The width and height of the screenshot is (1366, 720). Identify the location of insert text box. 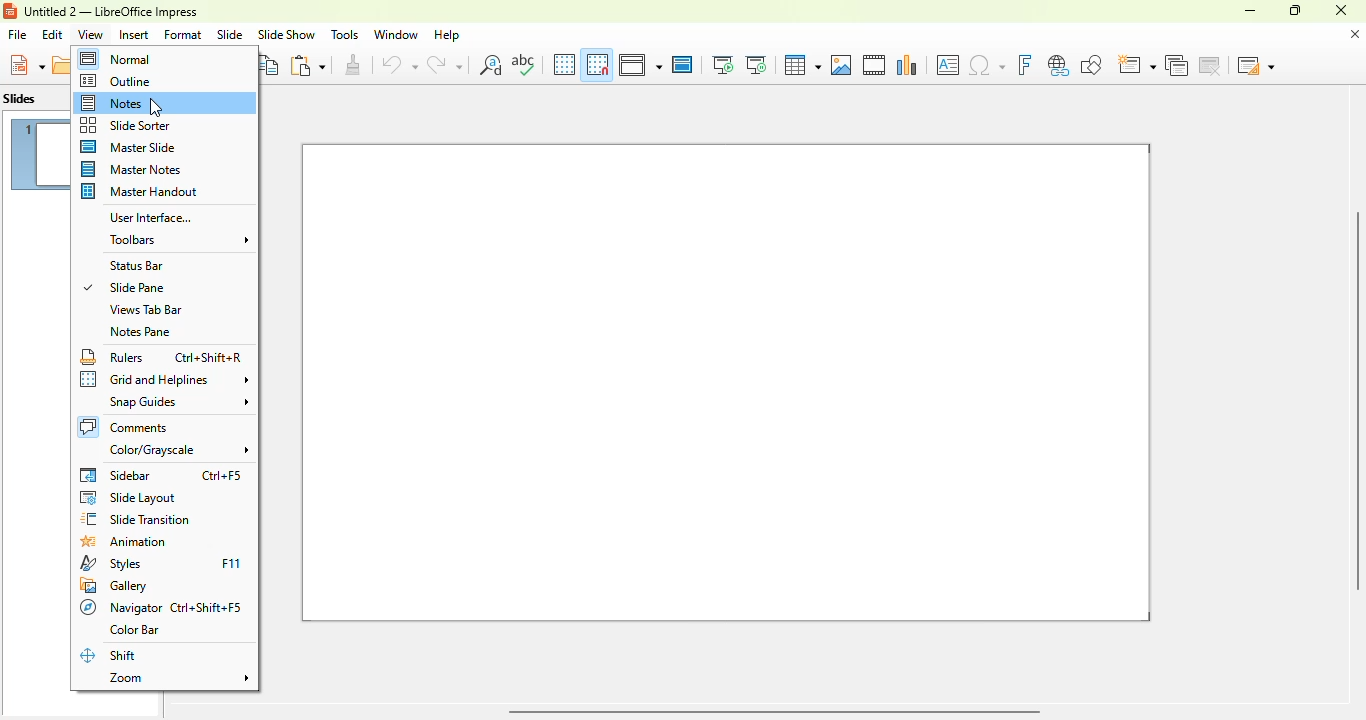
(948, 65).